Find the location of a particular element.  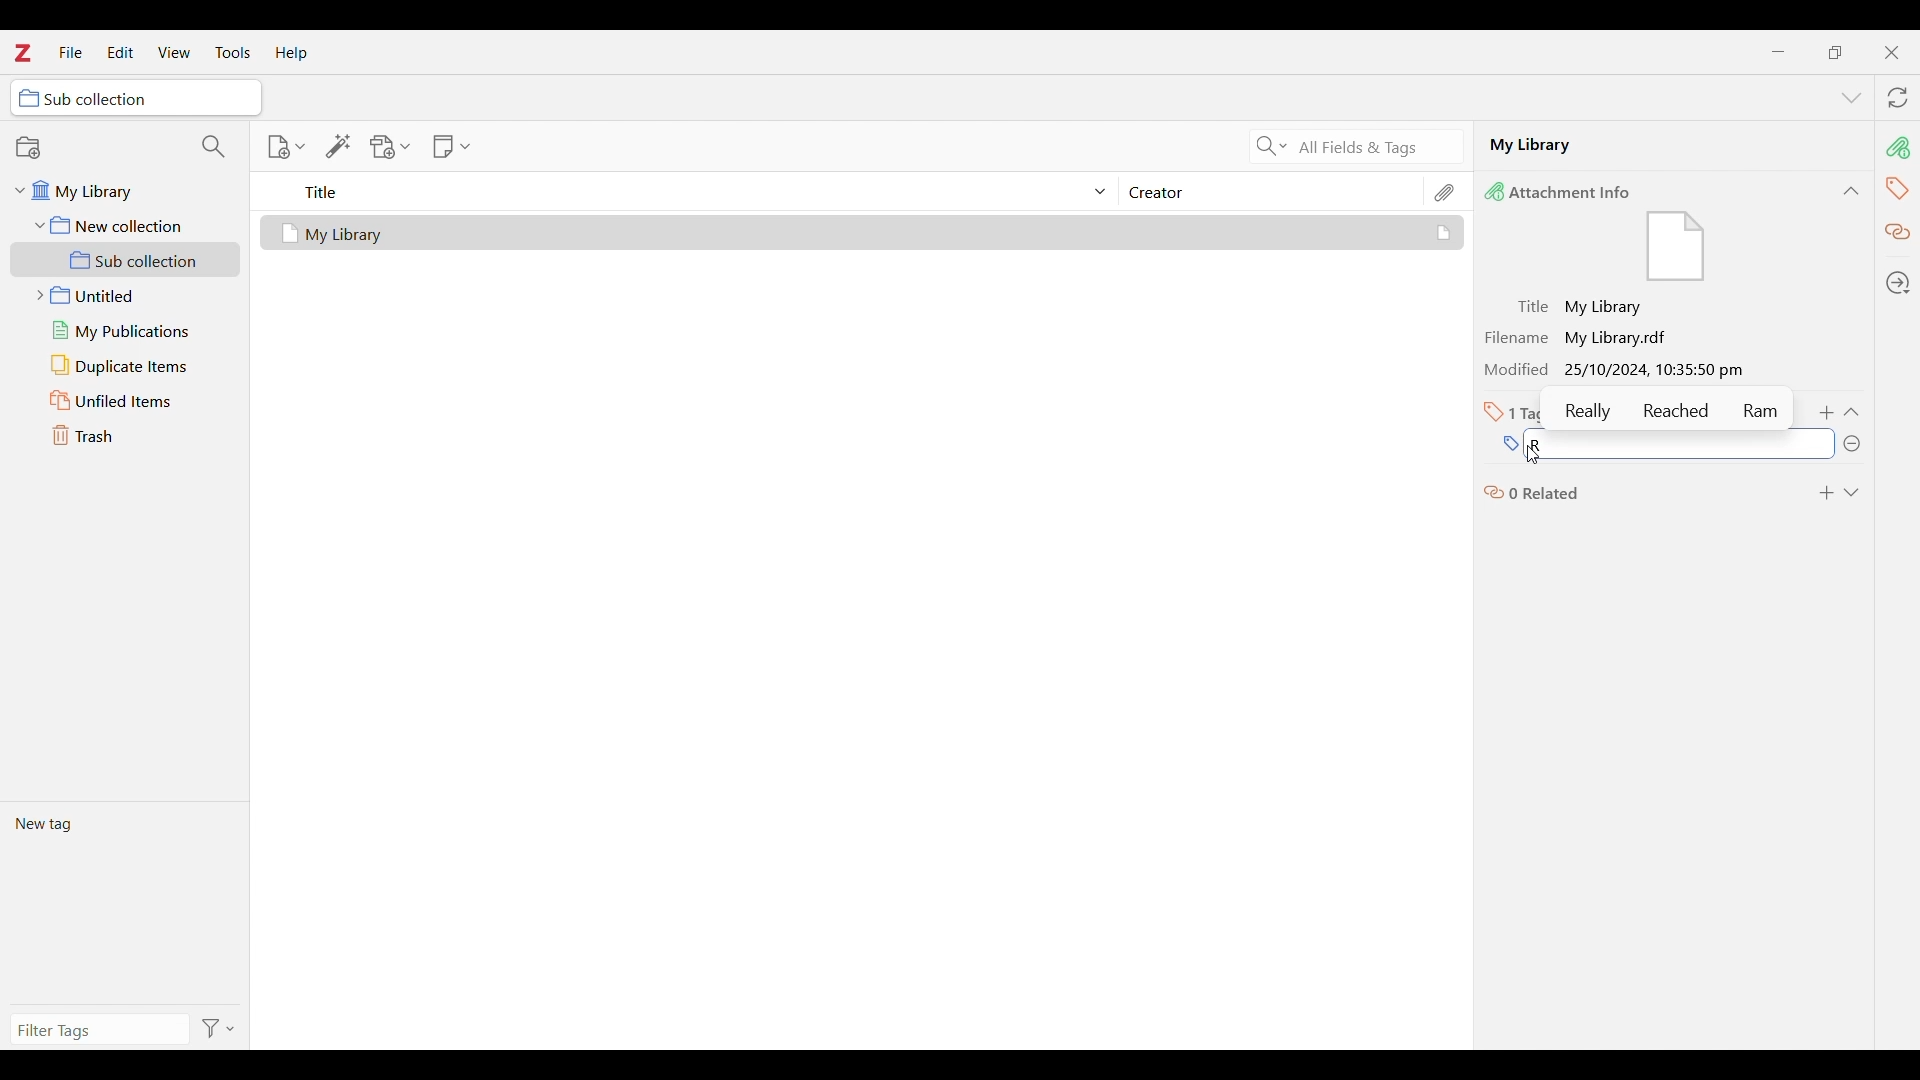

New collection is located at coordinates (28, 147).